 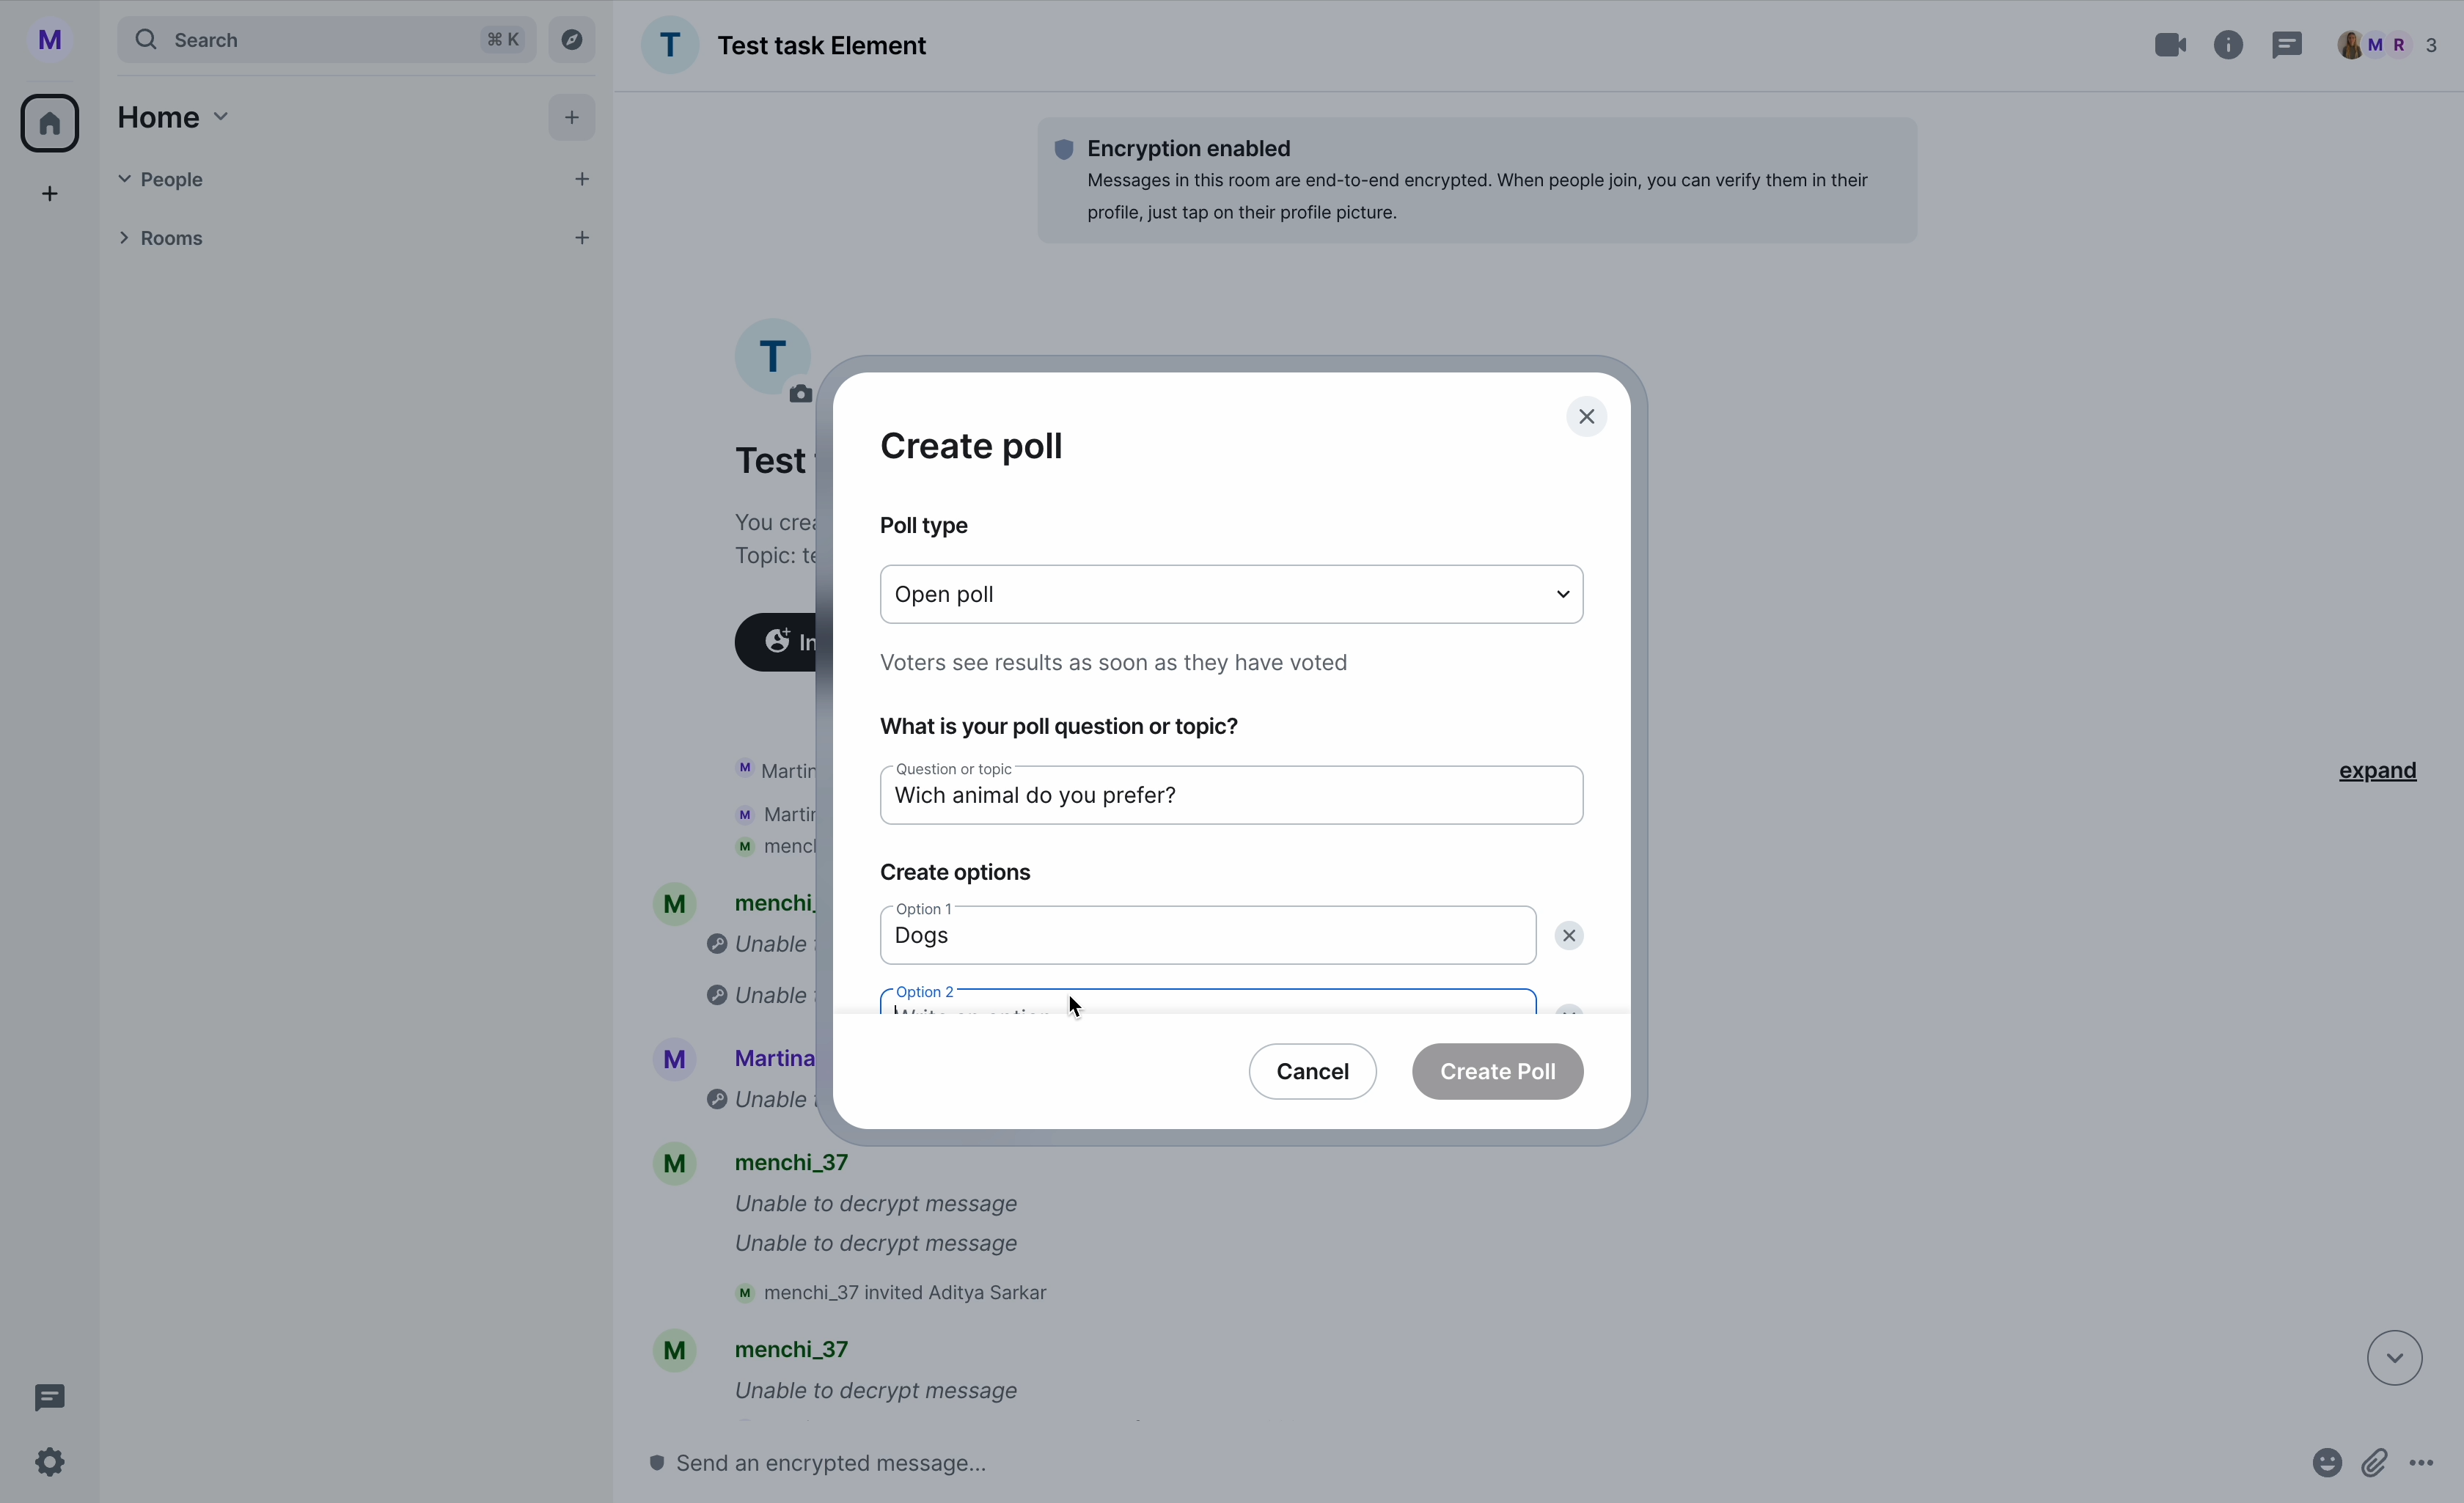 I want to click on close pop-up, so click(x=1589, y=418).